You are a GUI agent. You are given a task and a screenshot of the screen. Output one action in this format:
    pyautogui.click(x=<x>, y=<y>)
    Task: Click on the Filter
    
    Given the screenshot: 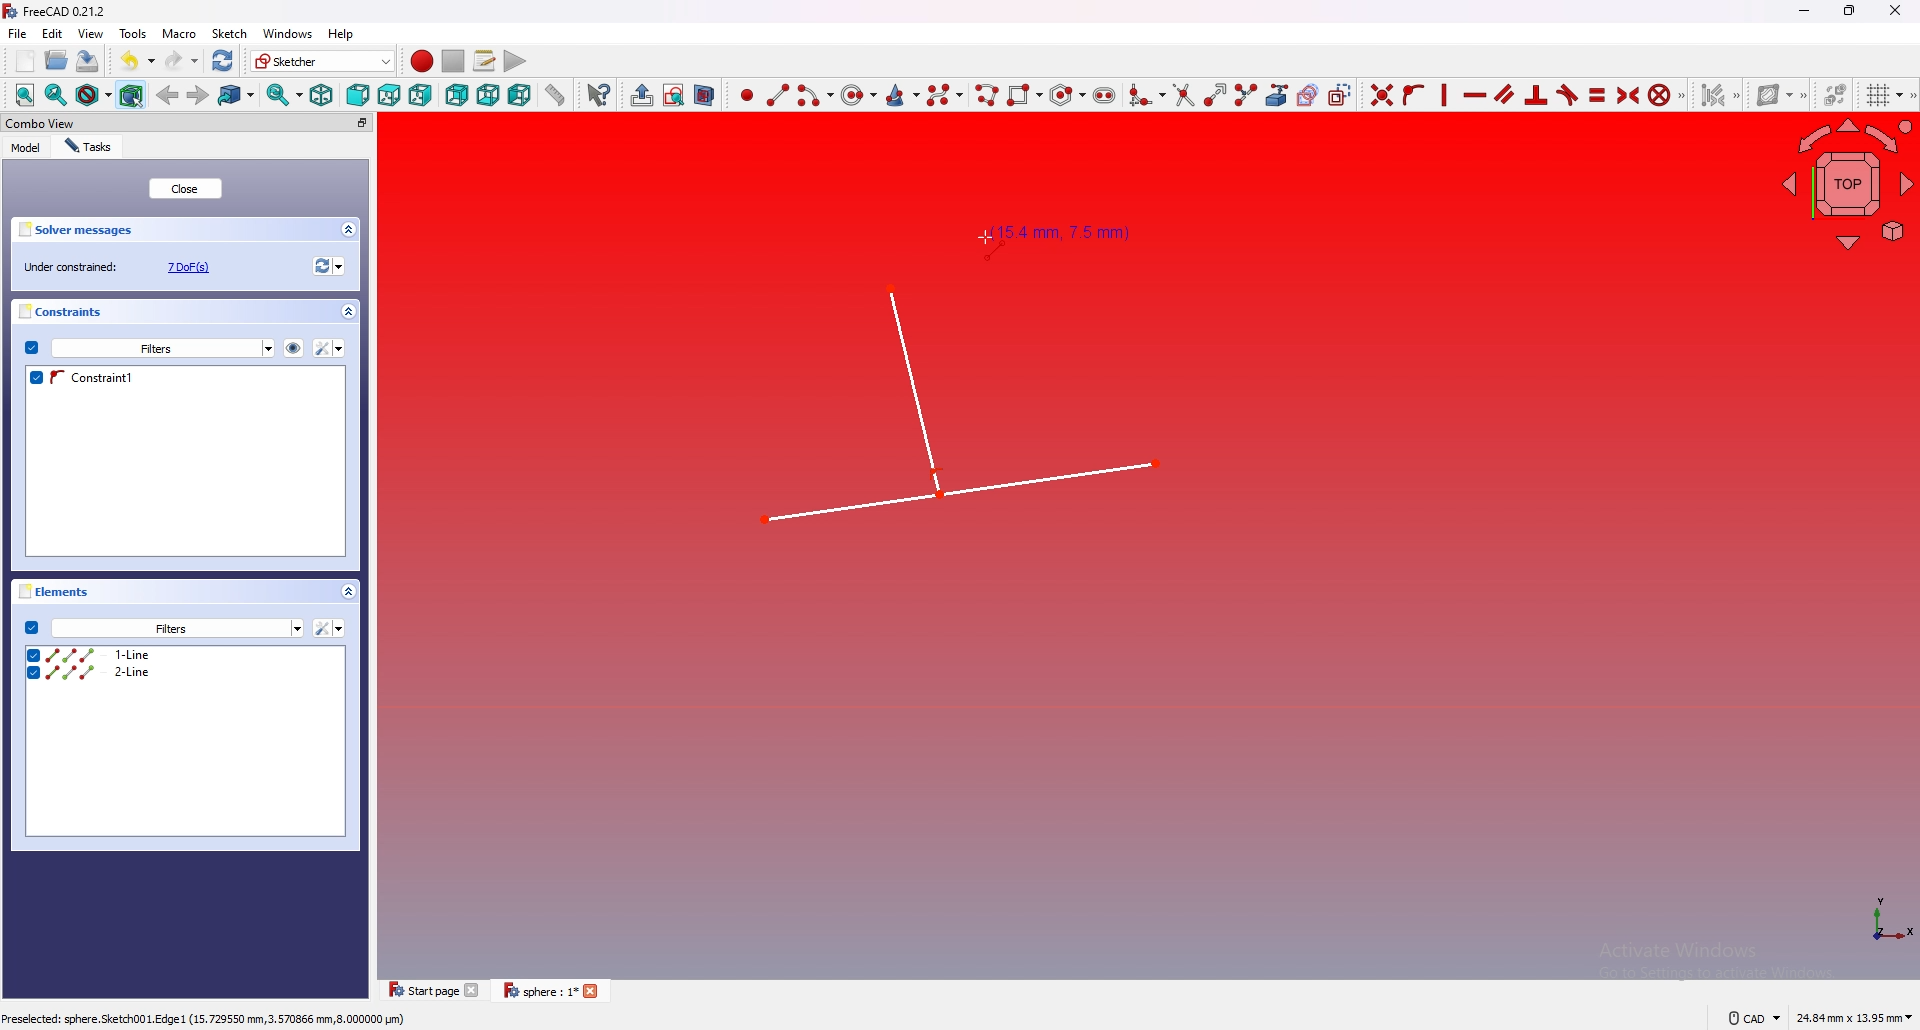 What is the action you would take?
    pyautogui.click(x=330, y=628)
    